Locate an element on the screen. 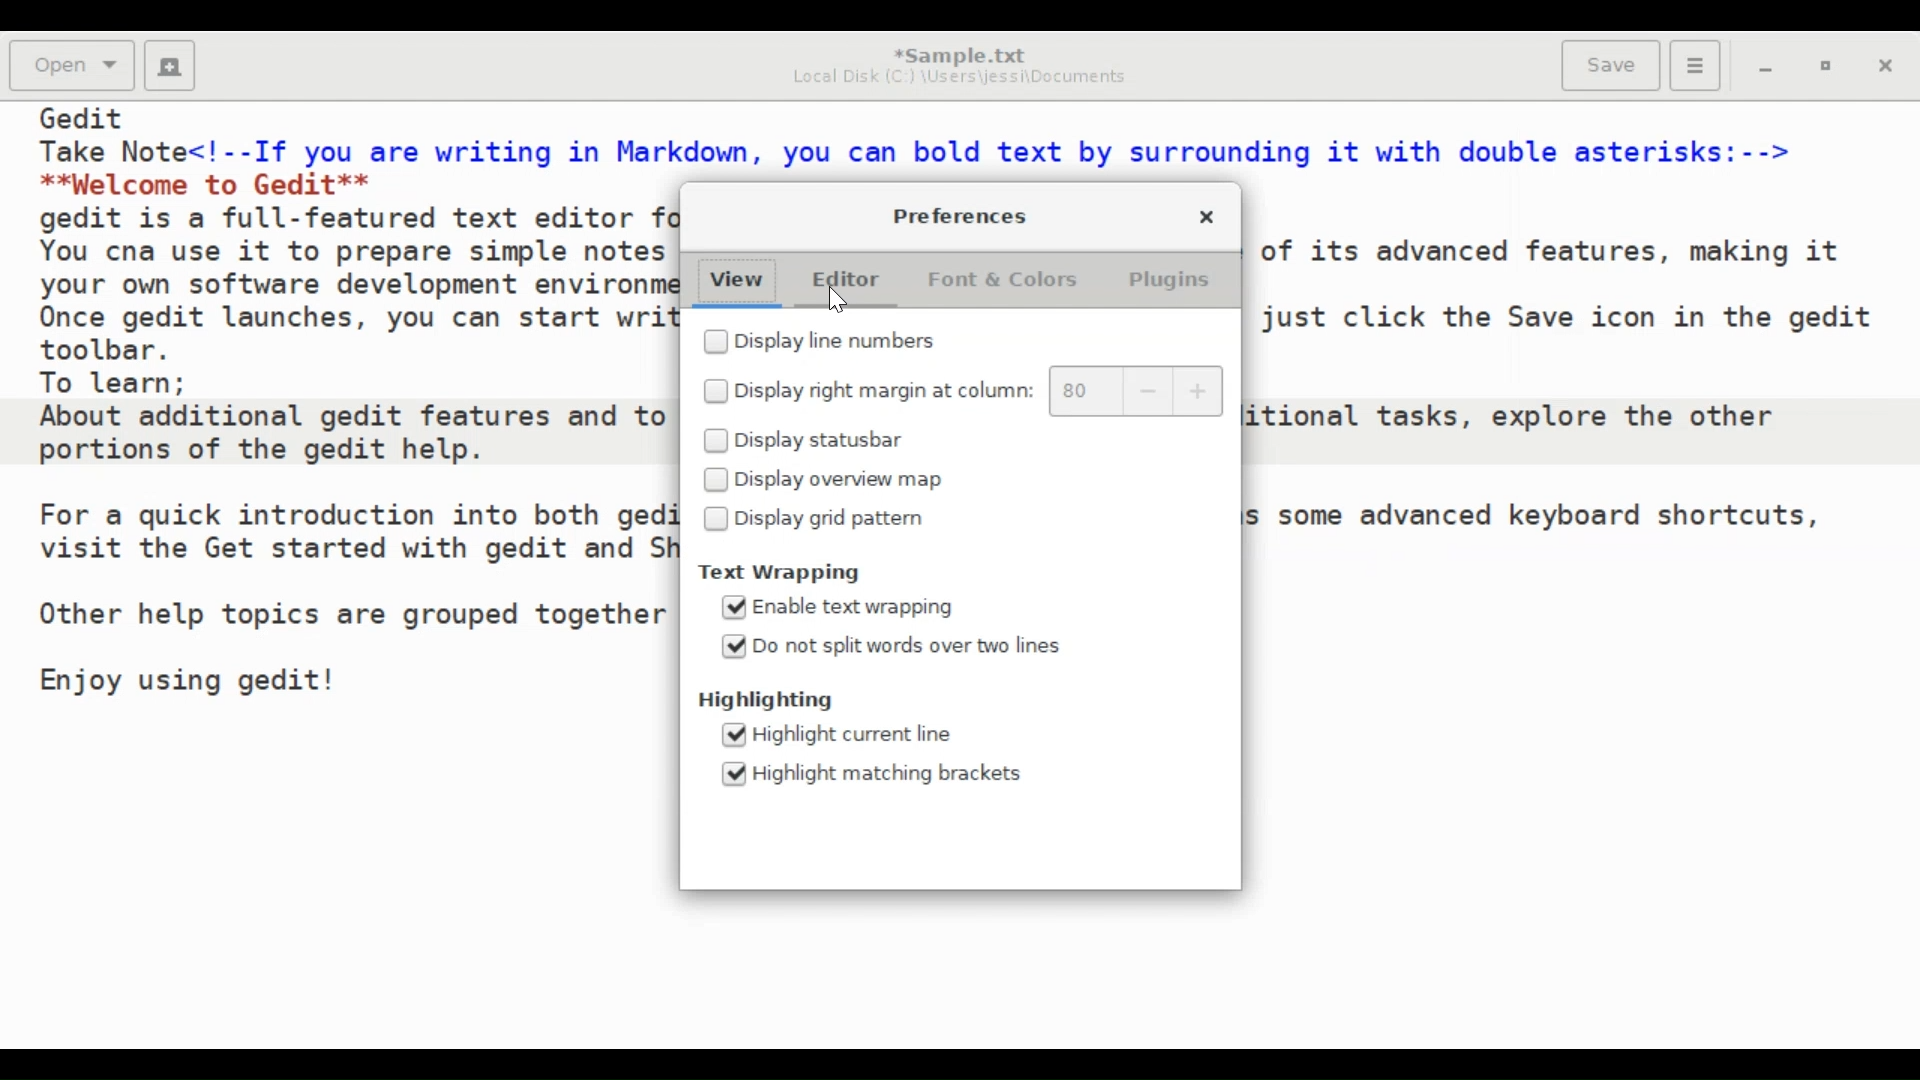 The height and width of the screenshot is (1080, 1920). Text Wrapping is located at coordinates (803, 574).